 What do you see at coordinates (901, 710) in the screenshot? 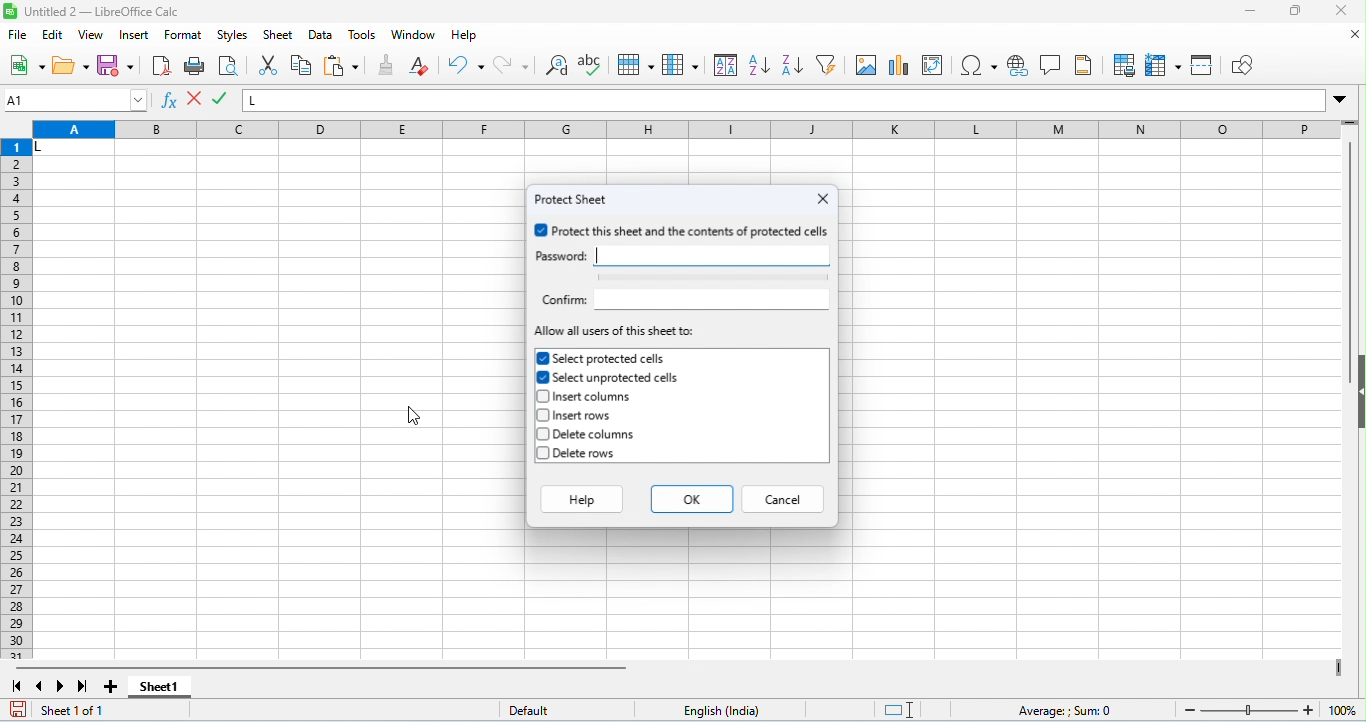
I see `standard selection` at bounding box center [901, 710].